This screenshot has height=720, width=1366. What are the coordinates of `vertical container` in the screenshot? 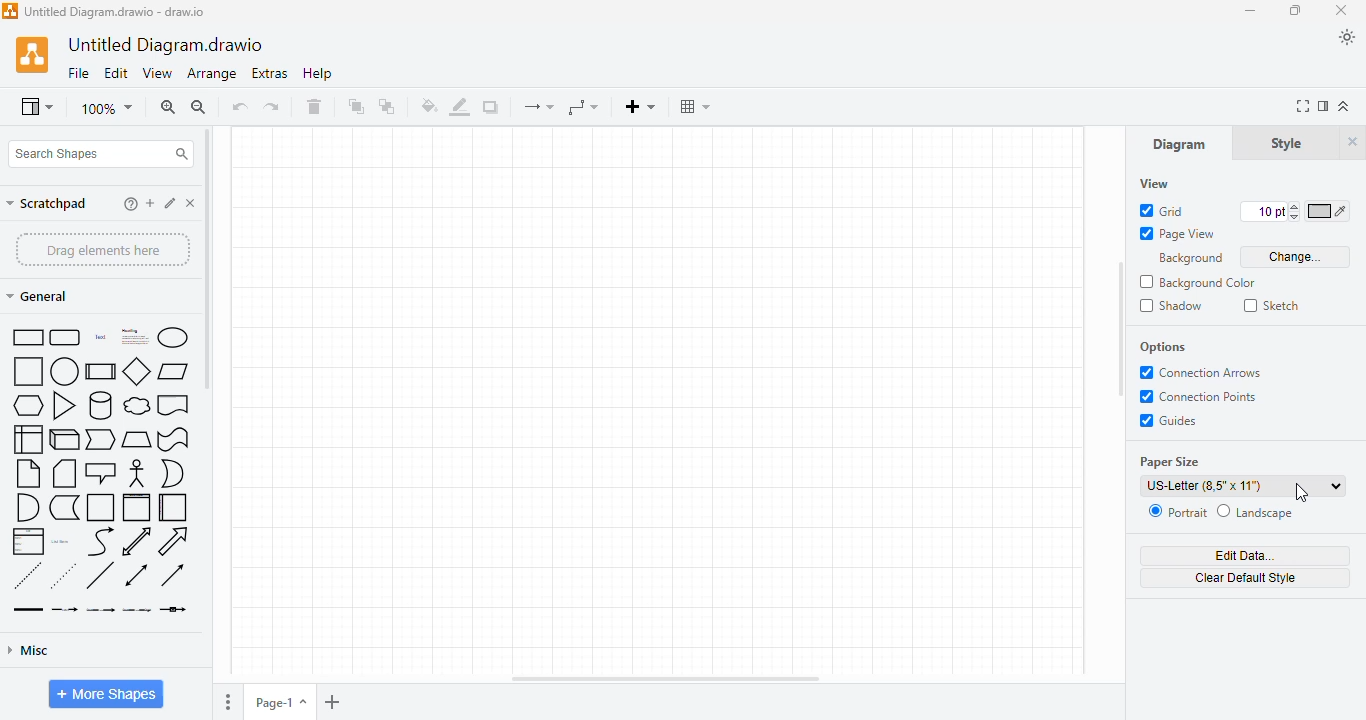 It's located at (137, 508).